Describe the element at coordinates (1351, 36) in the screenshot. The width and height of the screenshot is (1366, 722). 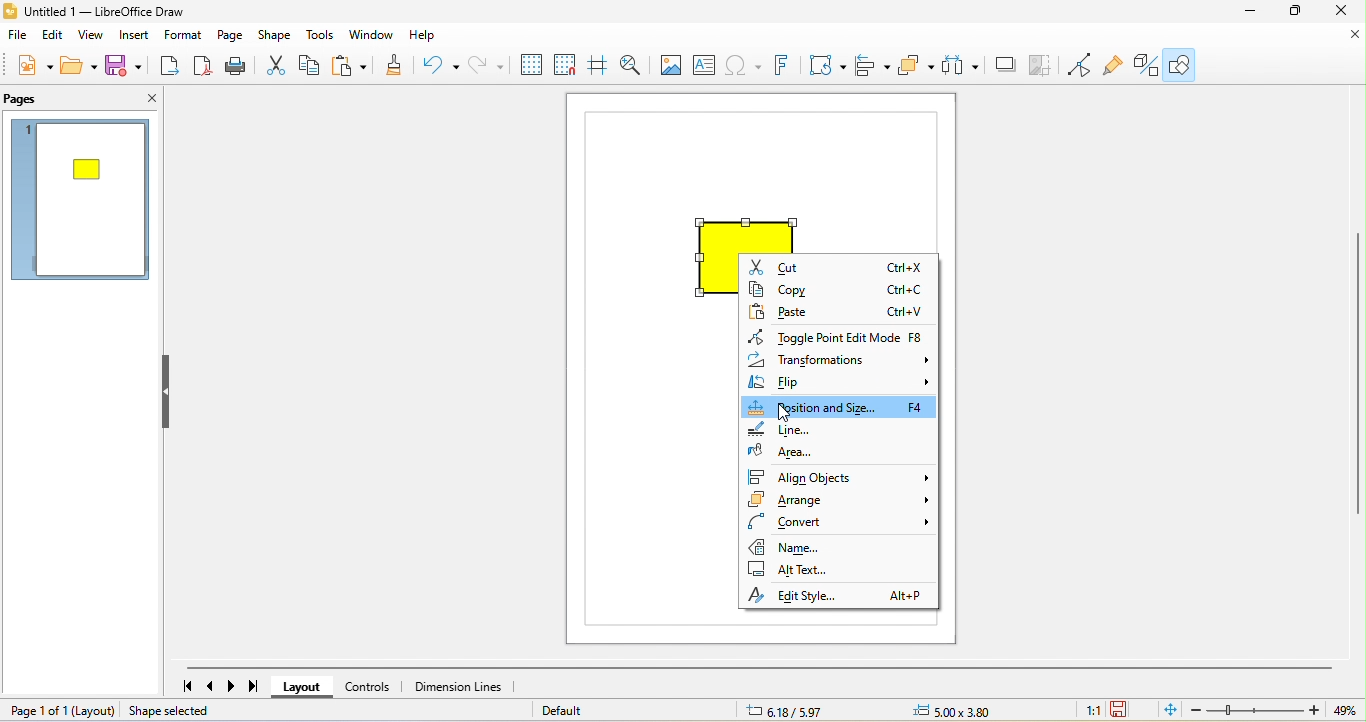
I see `close` at that location.